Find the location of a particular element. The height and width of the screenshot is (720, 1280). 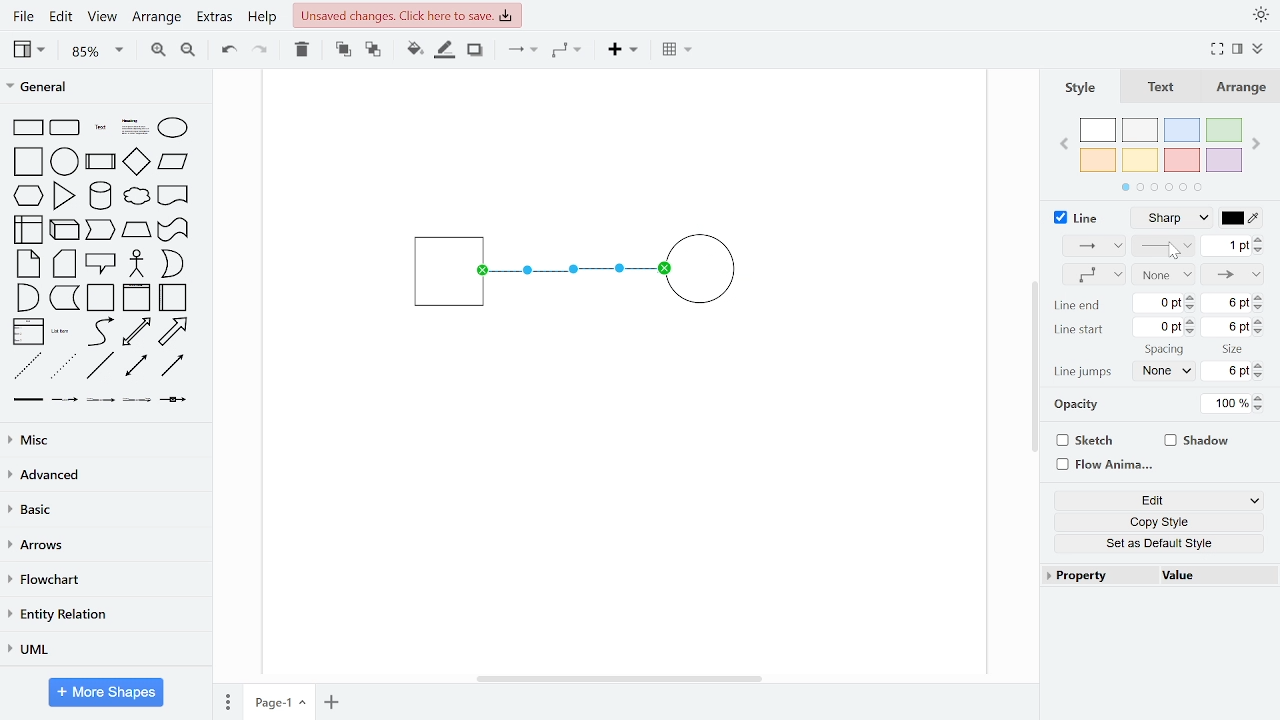

dotted line is located at coordinates (63, 367).